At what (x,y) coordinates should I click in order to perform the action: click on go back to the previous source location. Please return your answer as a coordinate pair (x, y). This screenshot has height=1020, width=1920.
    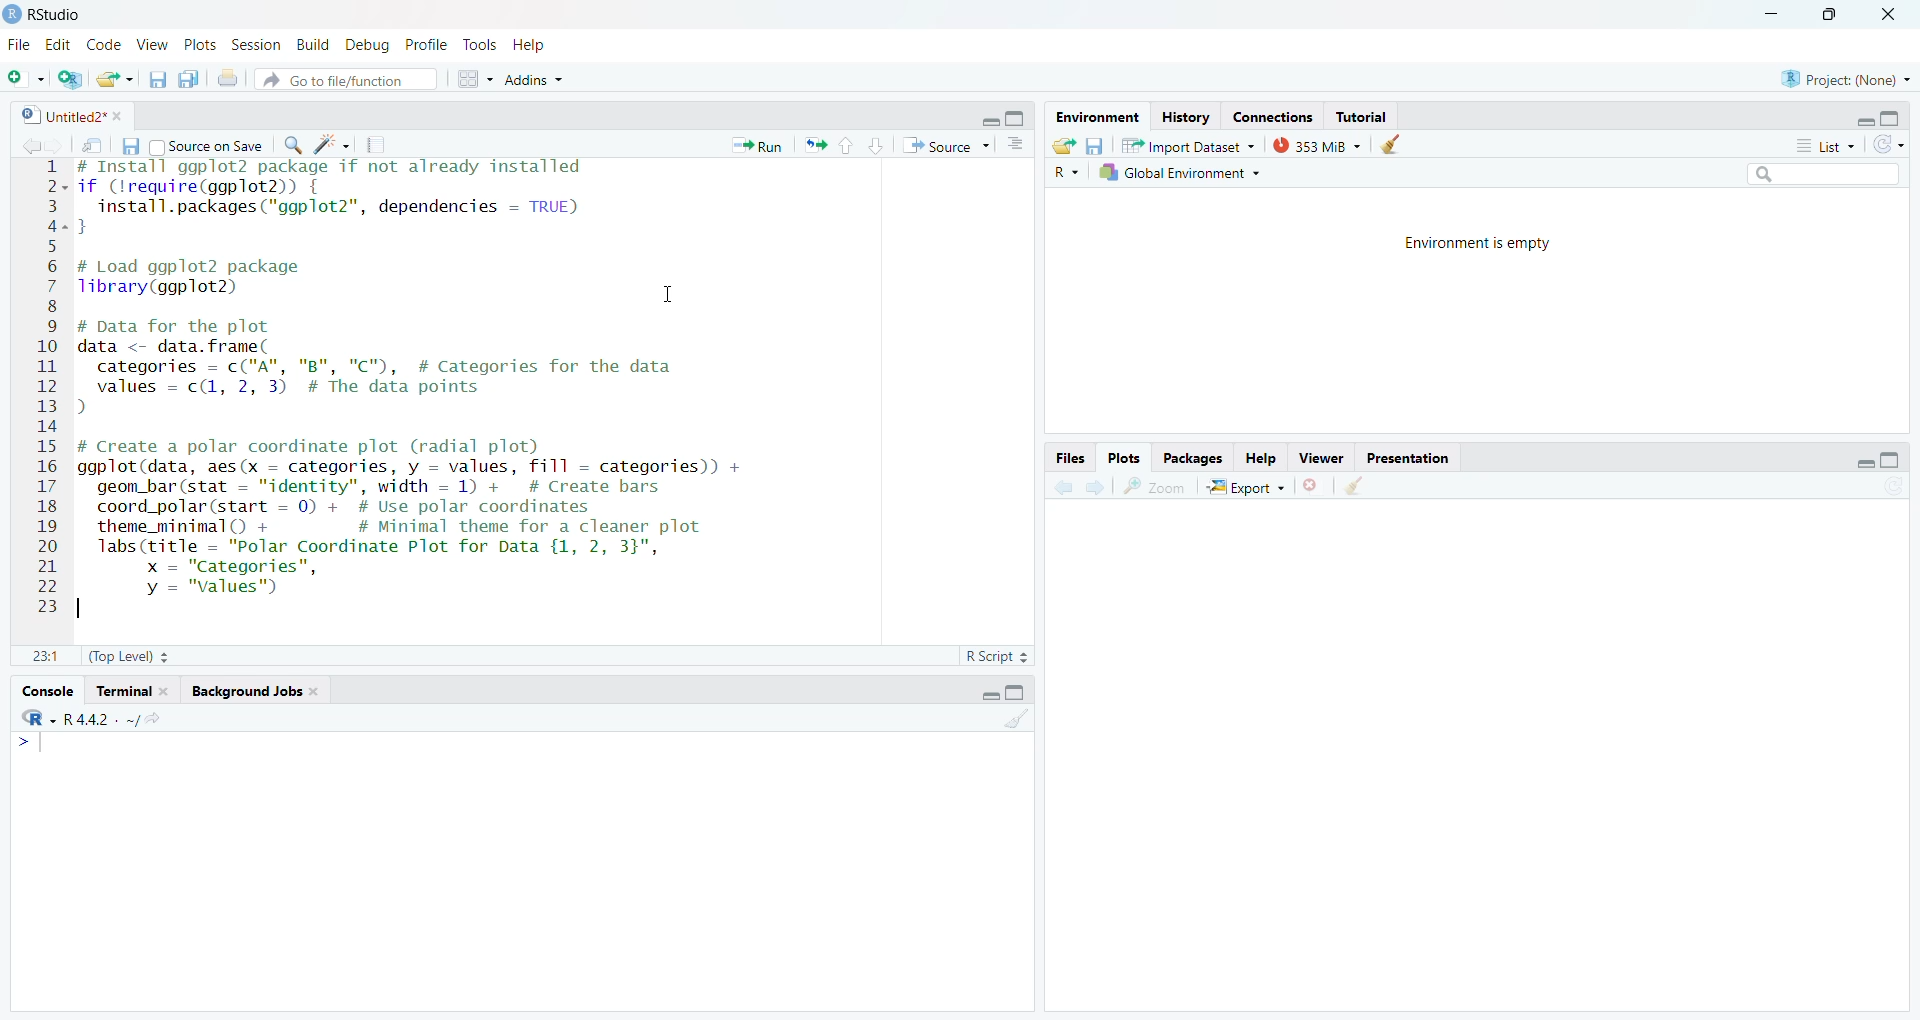
    Looking at the image, I should click on (33, 146).